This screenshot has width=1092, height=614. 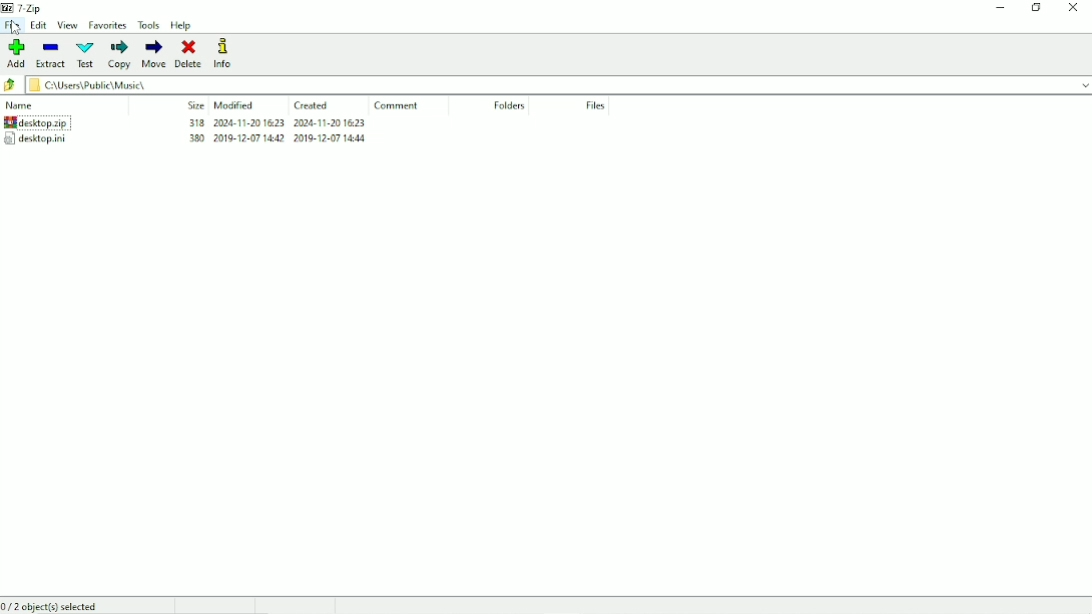 What do you see at coordinates (36, 122) in the screenshot?
I see `desktop.zip` at bounding box center [36, 122].